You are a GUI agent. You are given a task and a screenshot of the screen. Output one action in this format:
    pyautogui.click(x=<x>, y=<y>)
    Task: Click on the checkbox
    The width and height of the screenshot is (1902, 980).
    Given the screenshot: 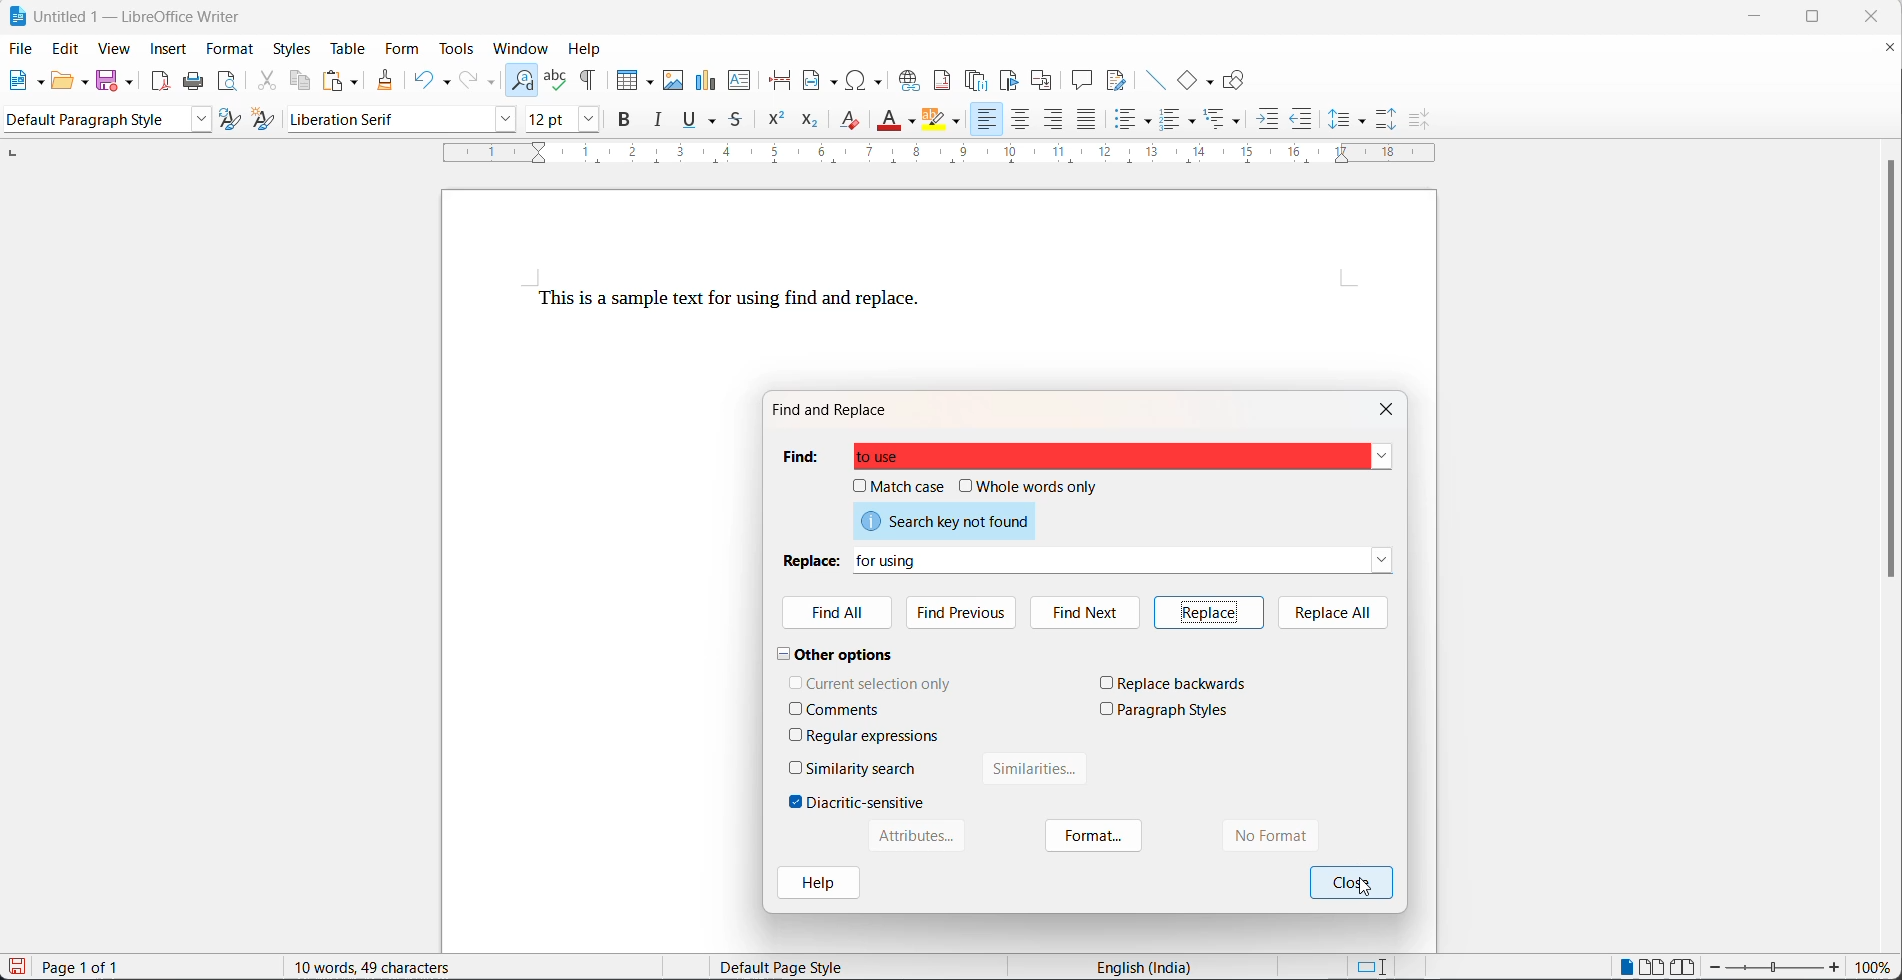 What is the action you would take?
    pyautogui.click(x=796, y=802)
    